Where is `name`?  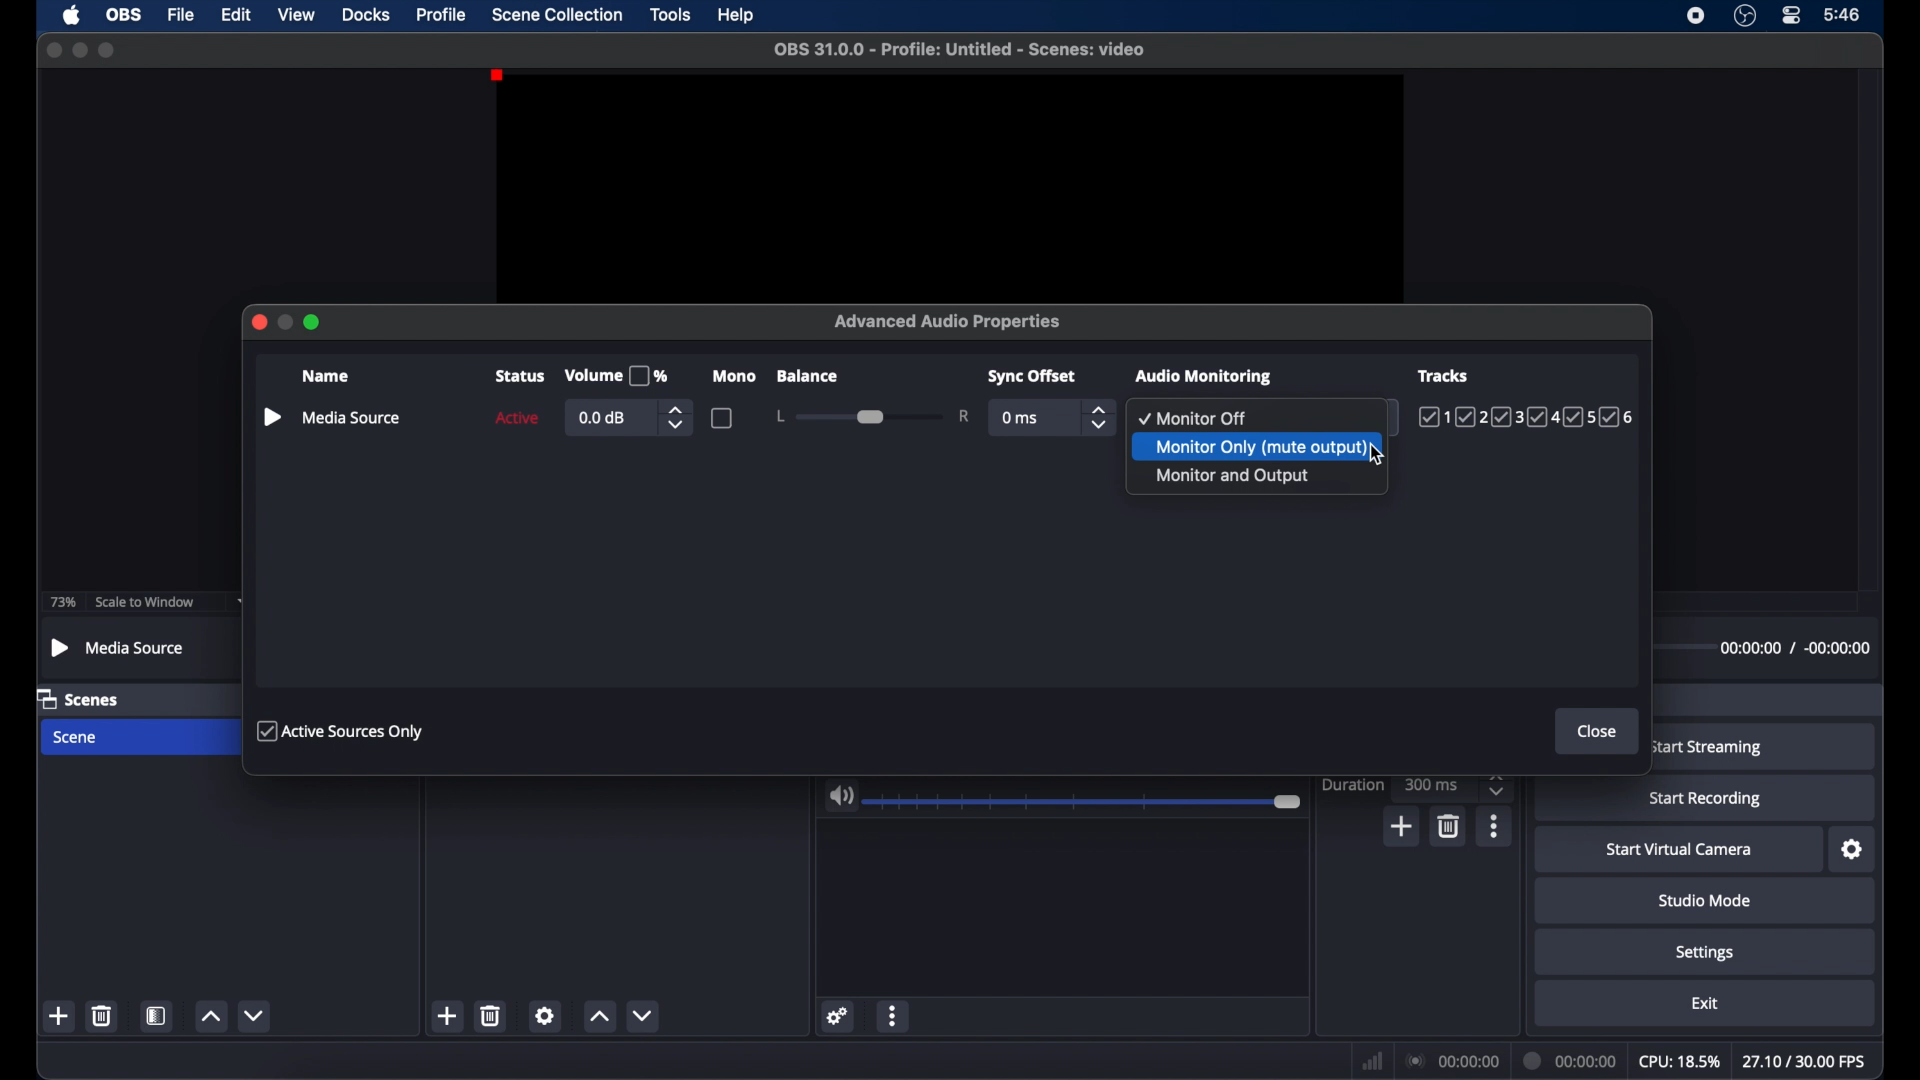 name is located at coordinates (328, 377).